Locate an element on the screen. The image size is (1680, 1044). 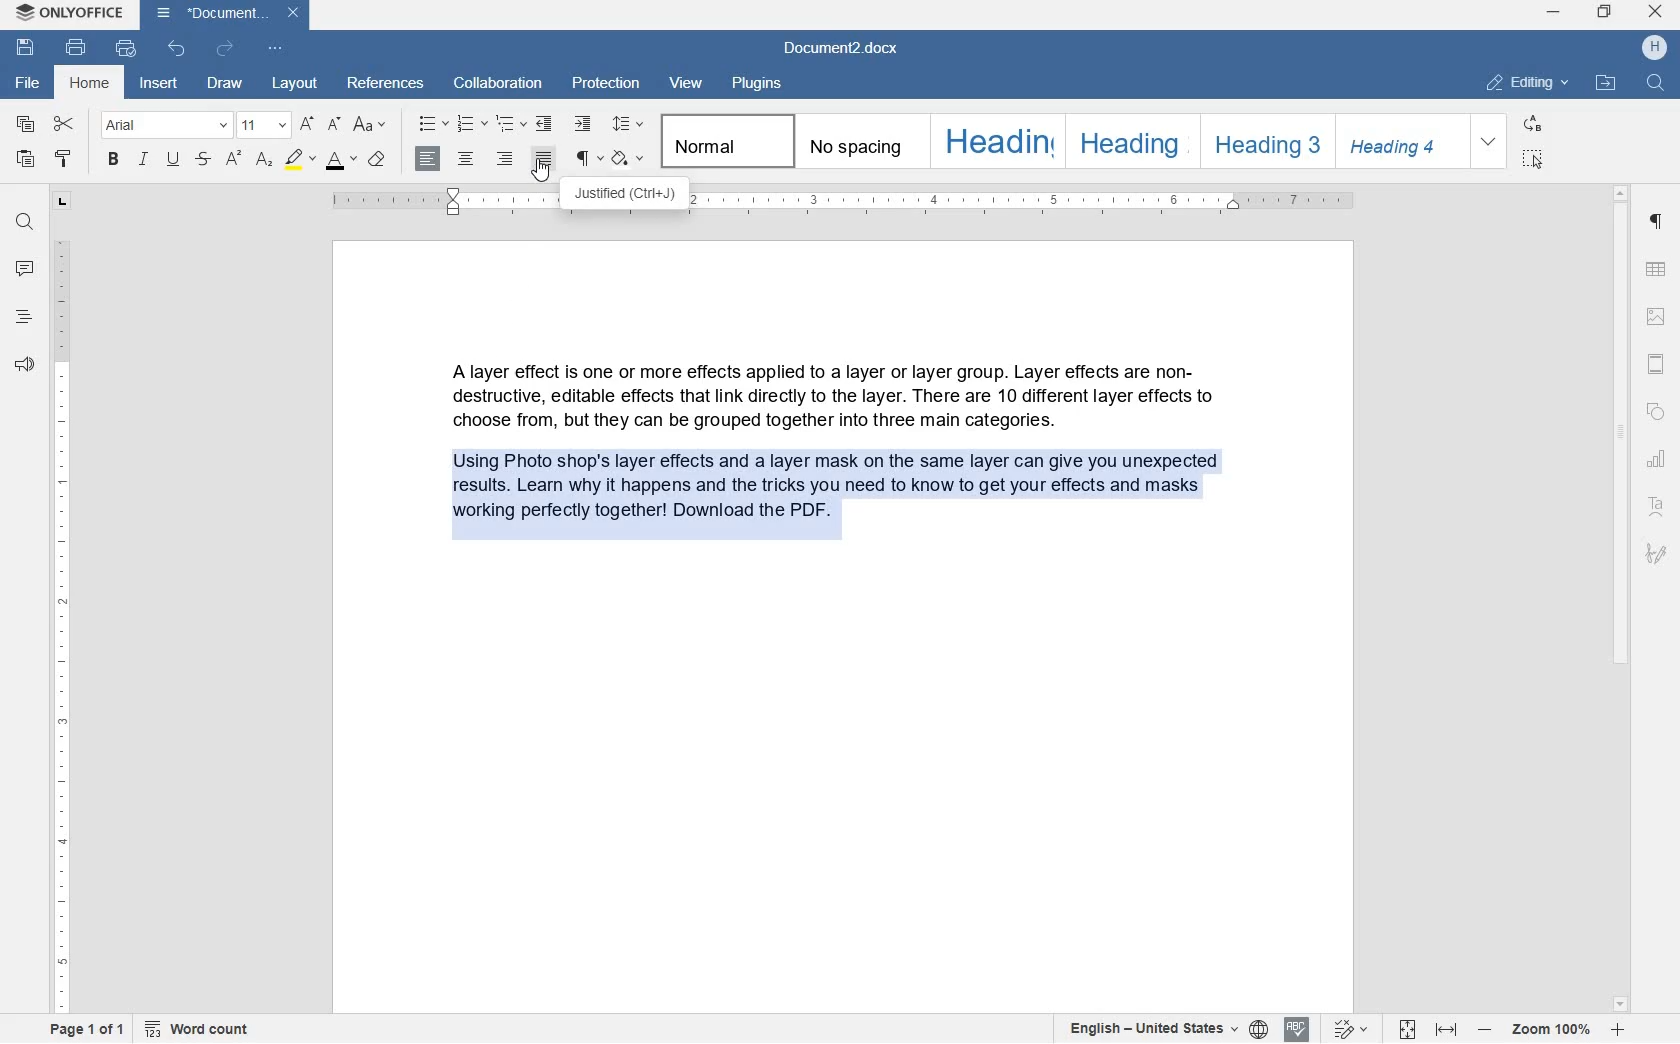
FONT SIZE is located at coordinates (262, 124).